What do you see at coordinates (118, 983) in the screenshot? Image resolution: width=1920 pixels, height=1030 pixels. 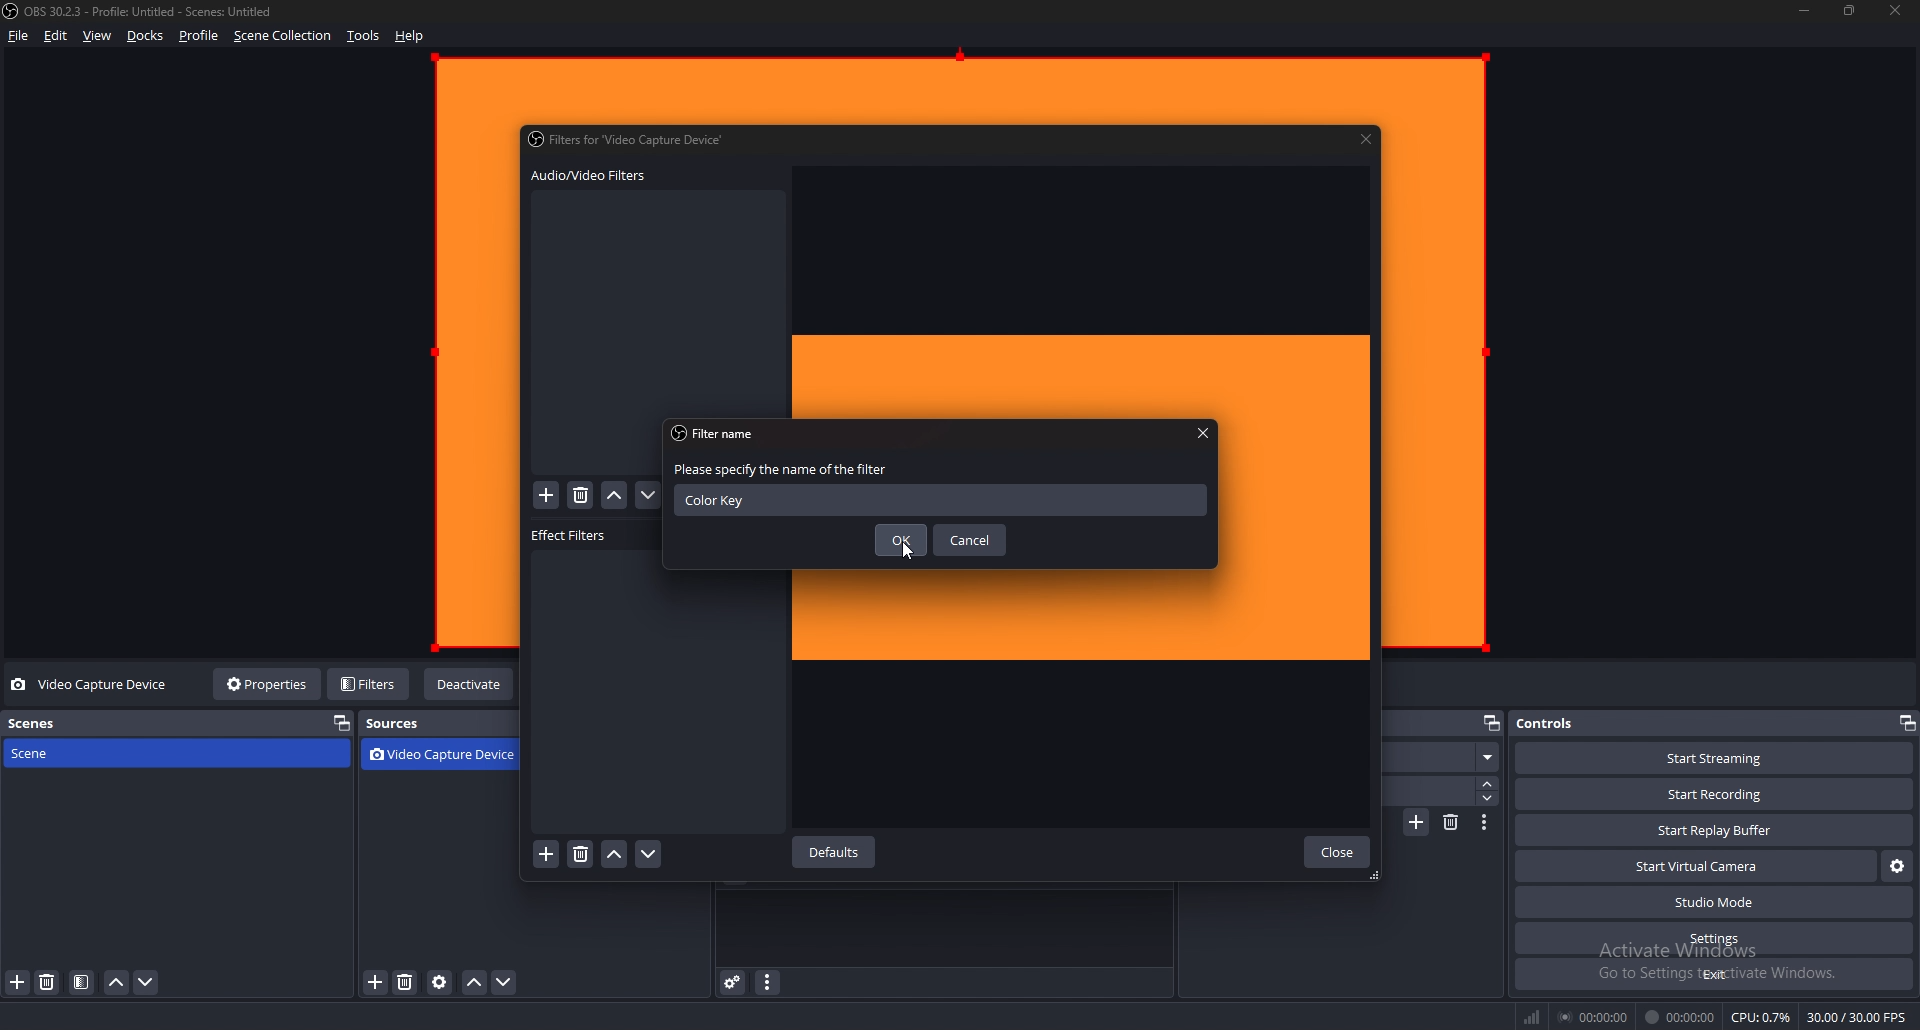 I see `move scene up` at bounding box center [118, 983].